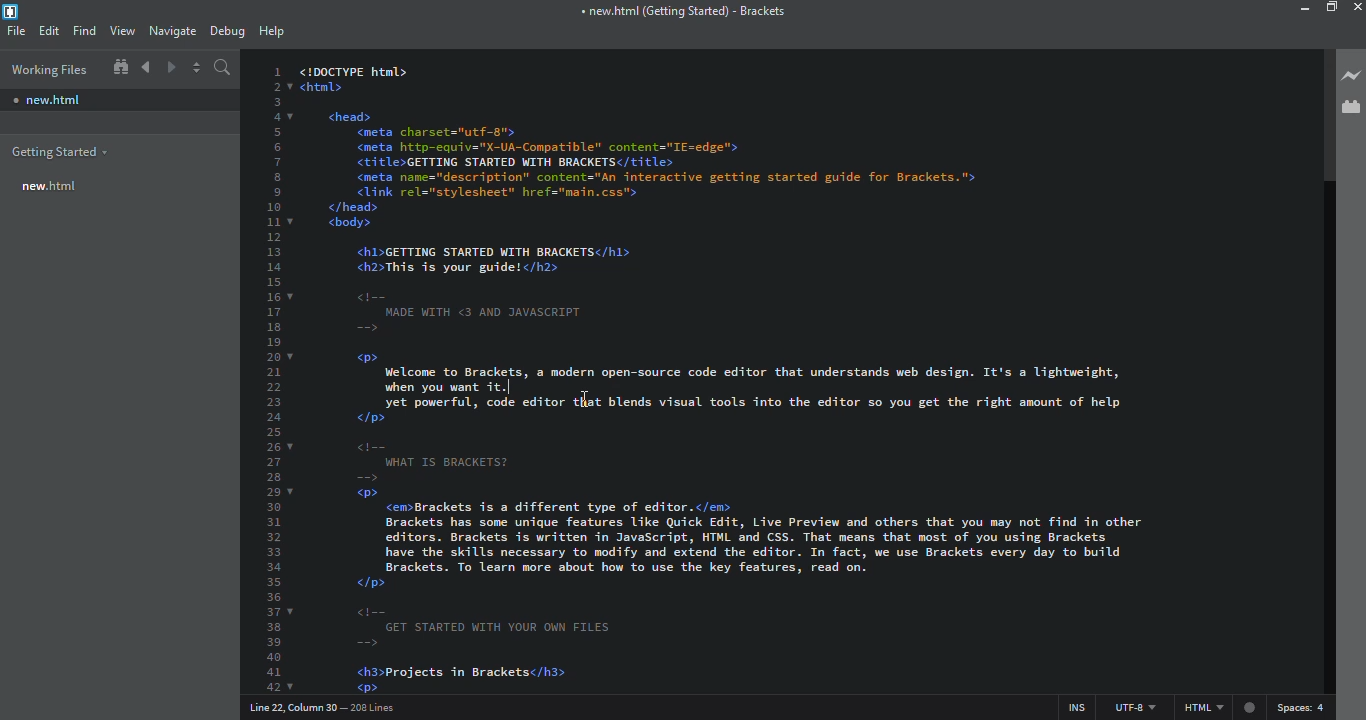 This screenshot has height=720, width=1366. Describe the element at coordinates (51, 31) in the screenshot. I see `edit` at that location.